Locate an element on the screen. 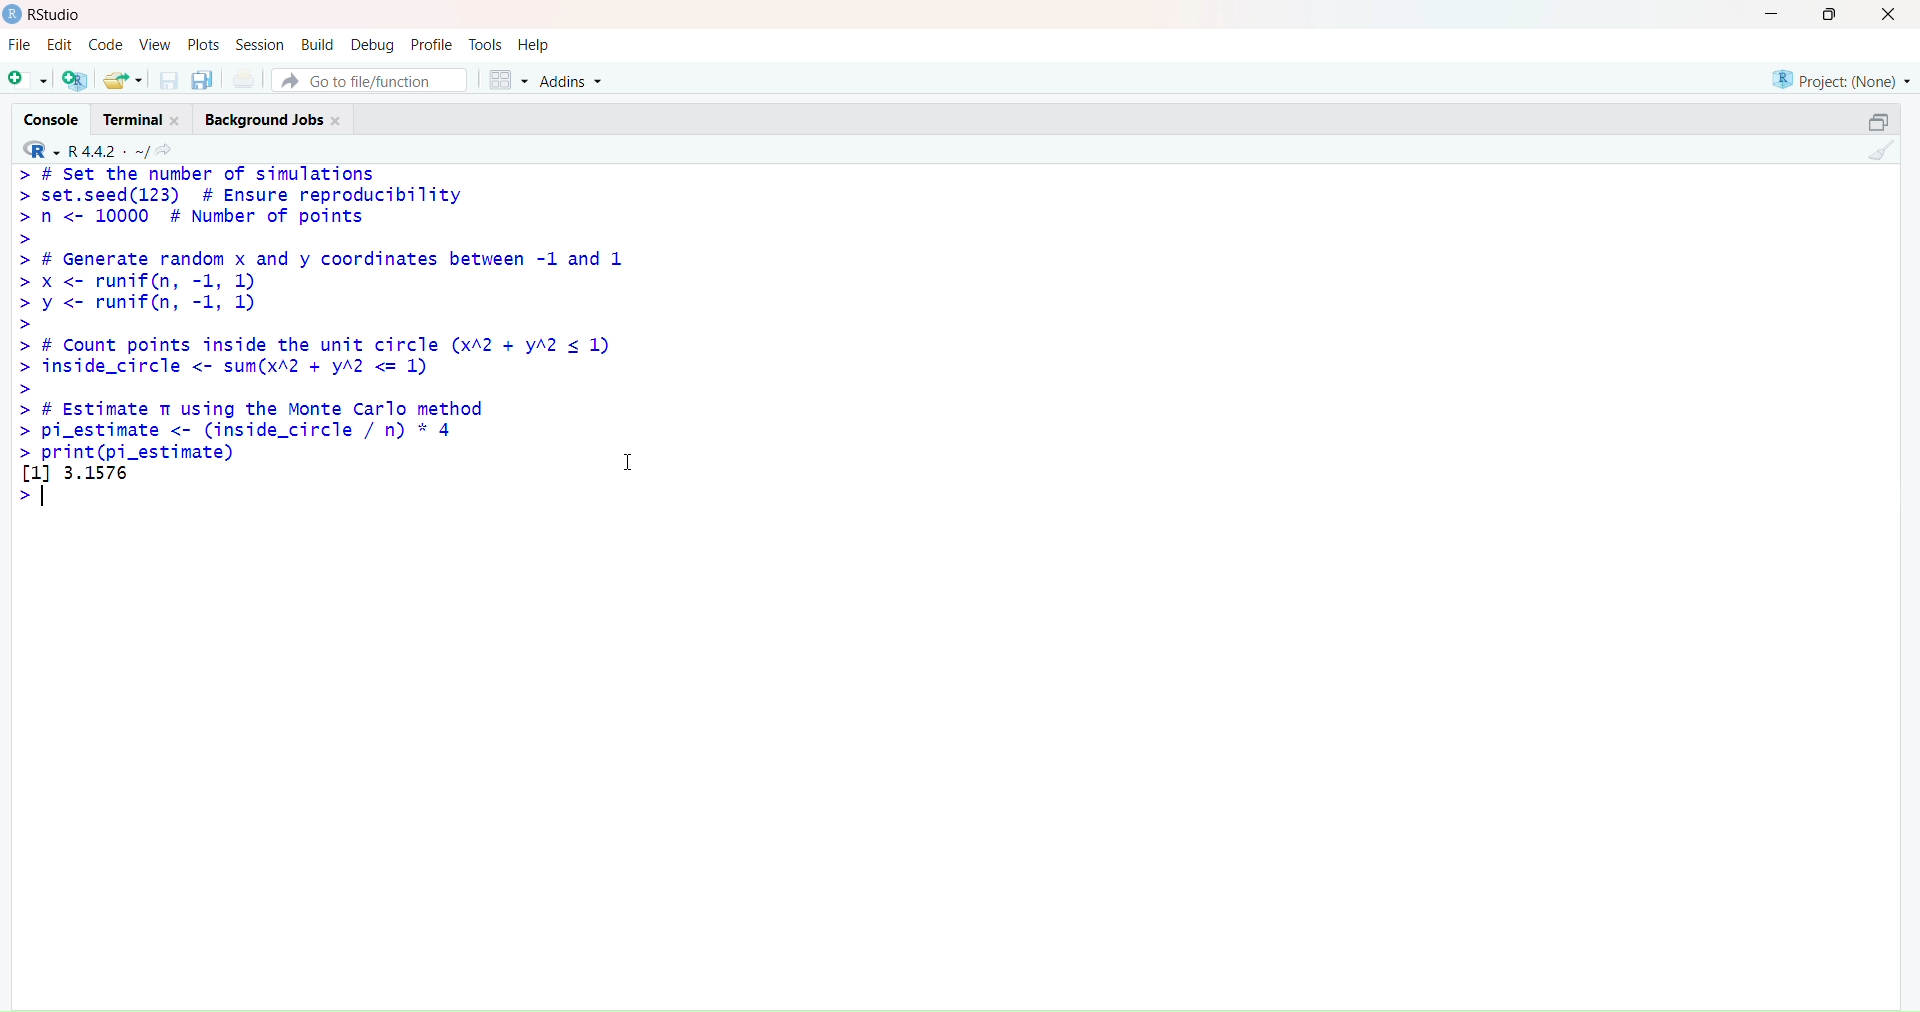 This screenshot has width=1920, height=1012. > # Set the number of simulations

> set.seed(123) # Ensure reproducibility

> n <- 10000 # Number of points

>

> # Generate random x and y coordinates between -1 and 1
> x <= runif(n, -1, 1)

> y <- runif(n, -1, 1)

>

> # Count points inside the unit circle (xA2 + yA2 < 1)
> inside_circle <- sum(xA2 + yA2 <= 1)

>

> # Estimate m using the Monte Carlo method

> pi_estimate <- (inside_circle / n) * 4

> print(pi_estimate) 1
[1] 3.1576

>| is located at coordinates (340, 350).